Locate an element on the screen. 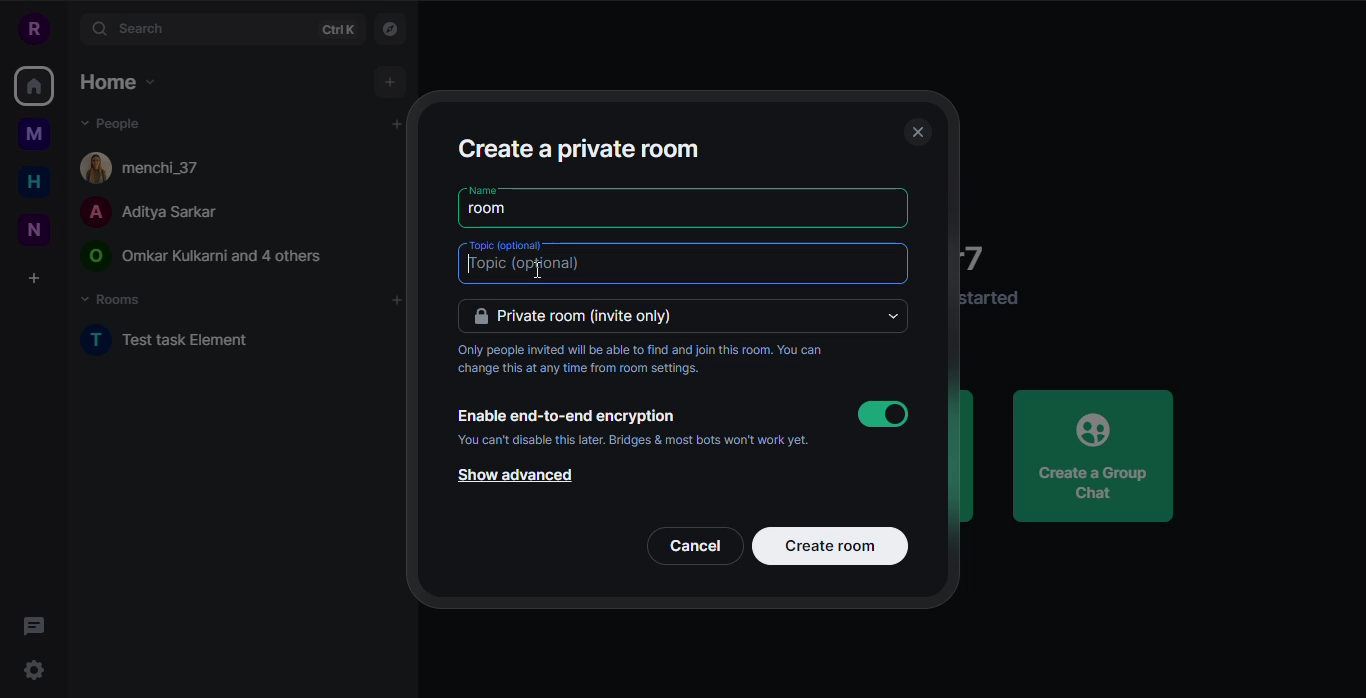  navigator is located at coordinates (395, 30).